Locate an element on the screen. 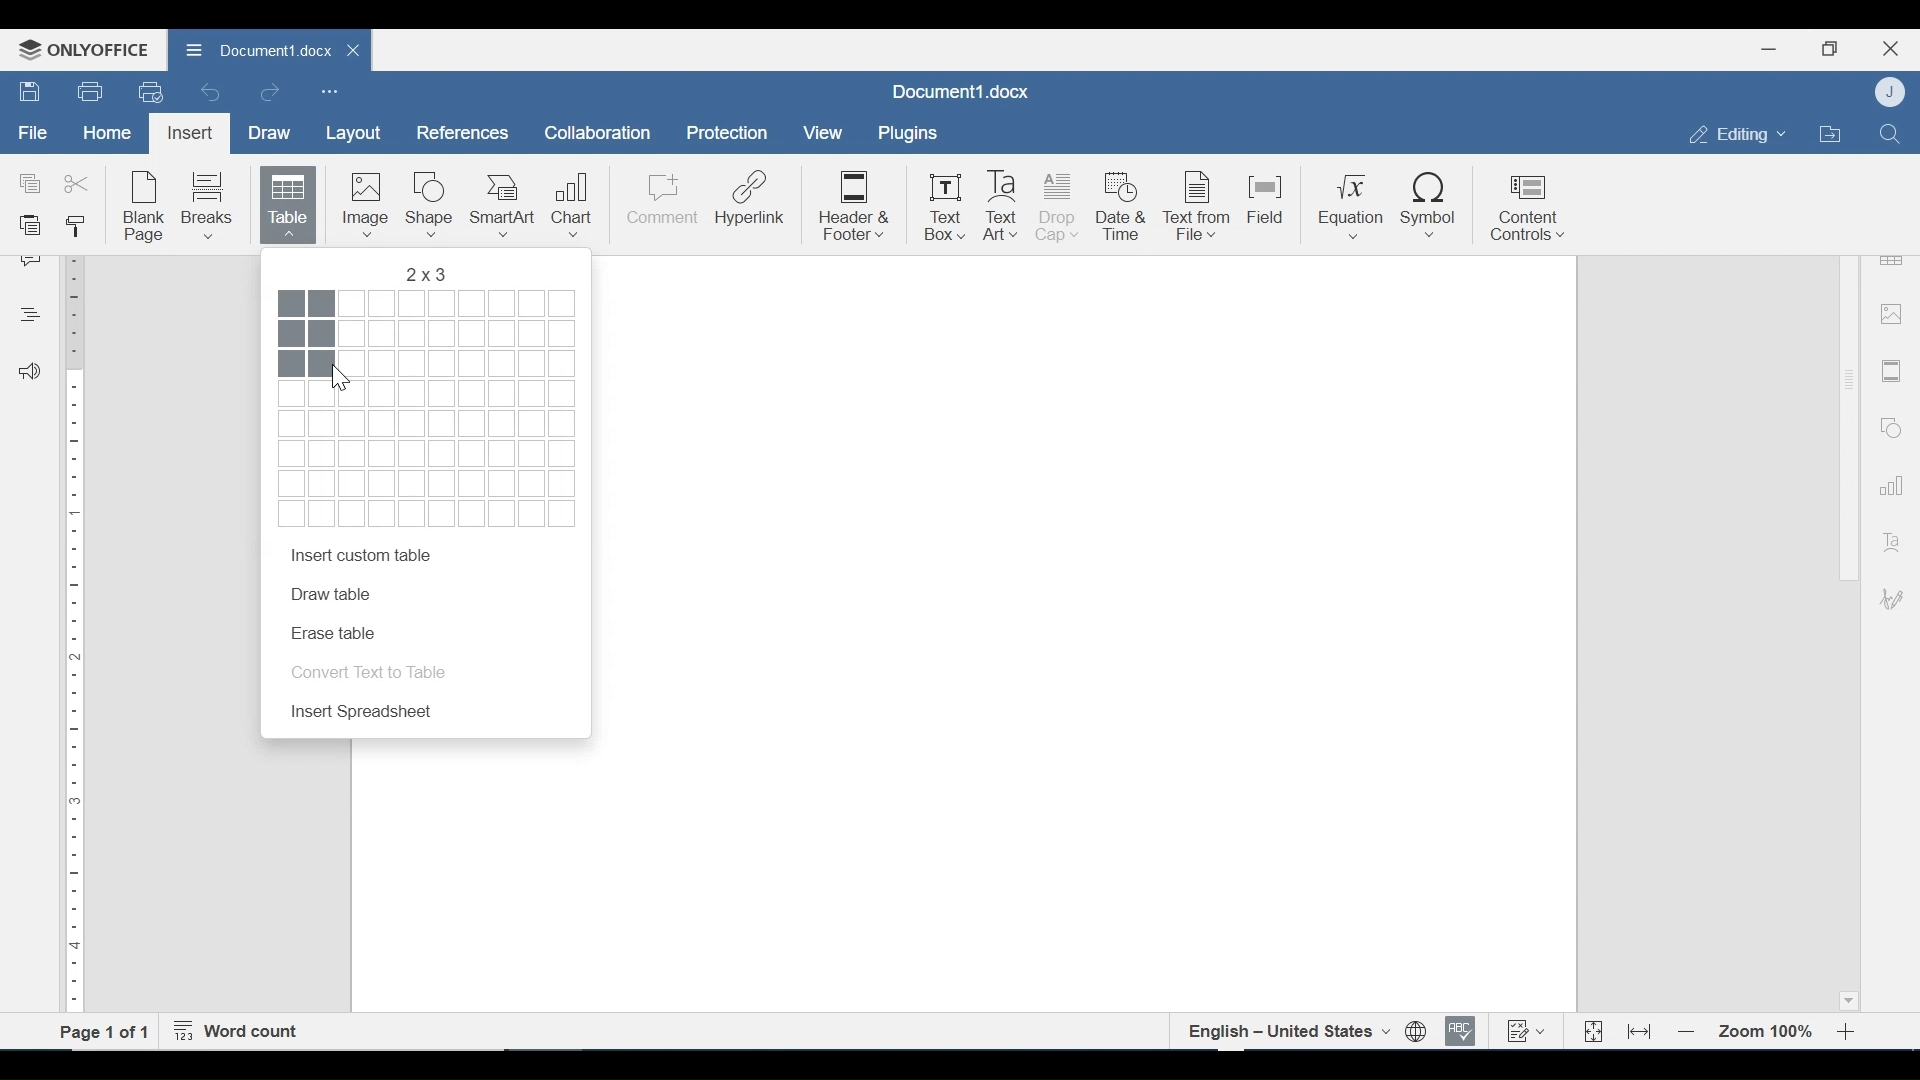  Undo is located at coordinates (211, 92).